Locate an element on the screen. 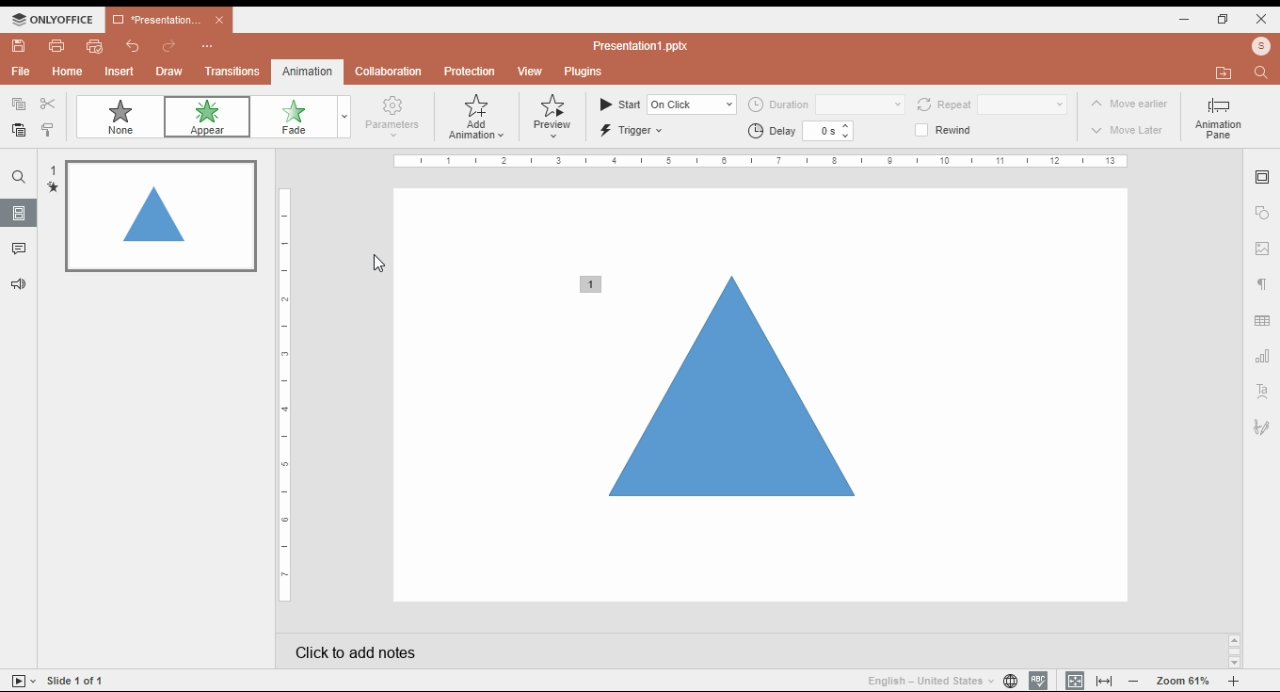  slide is located at coordinates (80, 680).